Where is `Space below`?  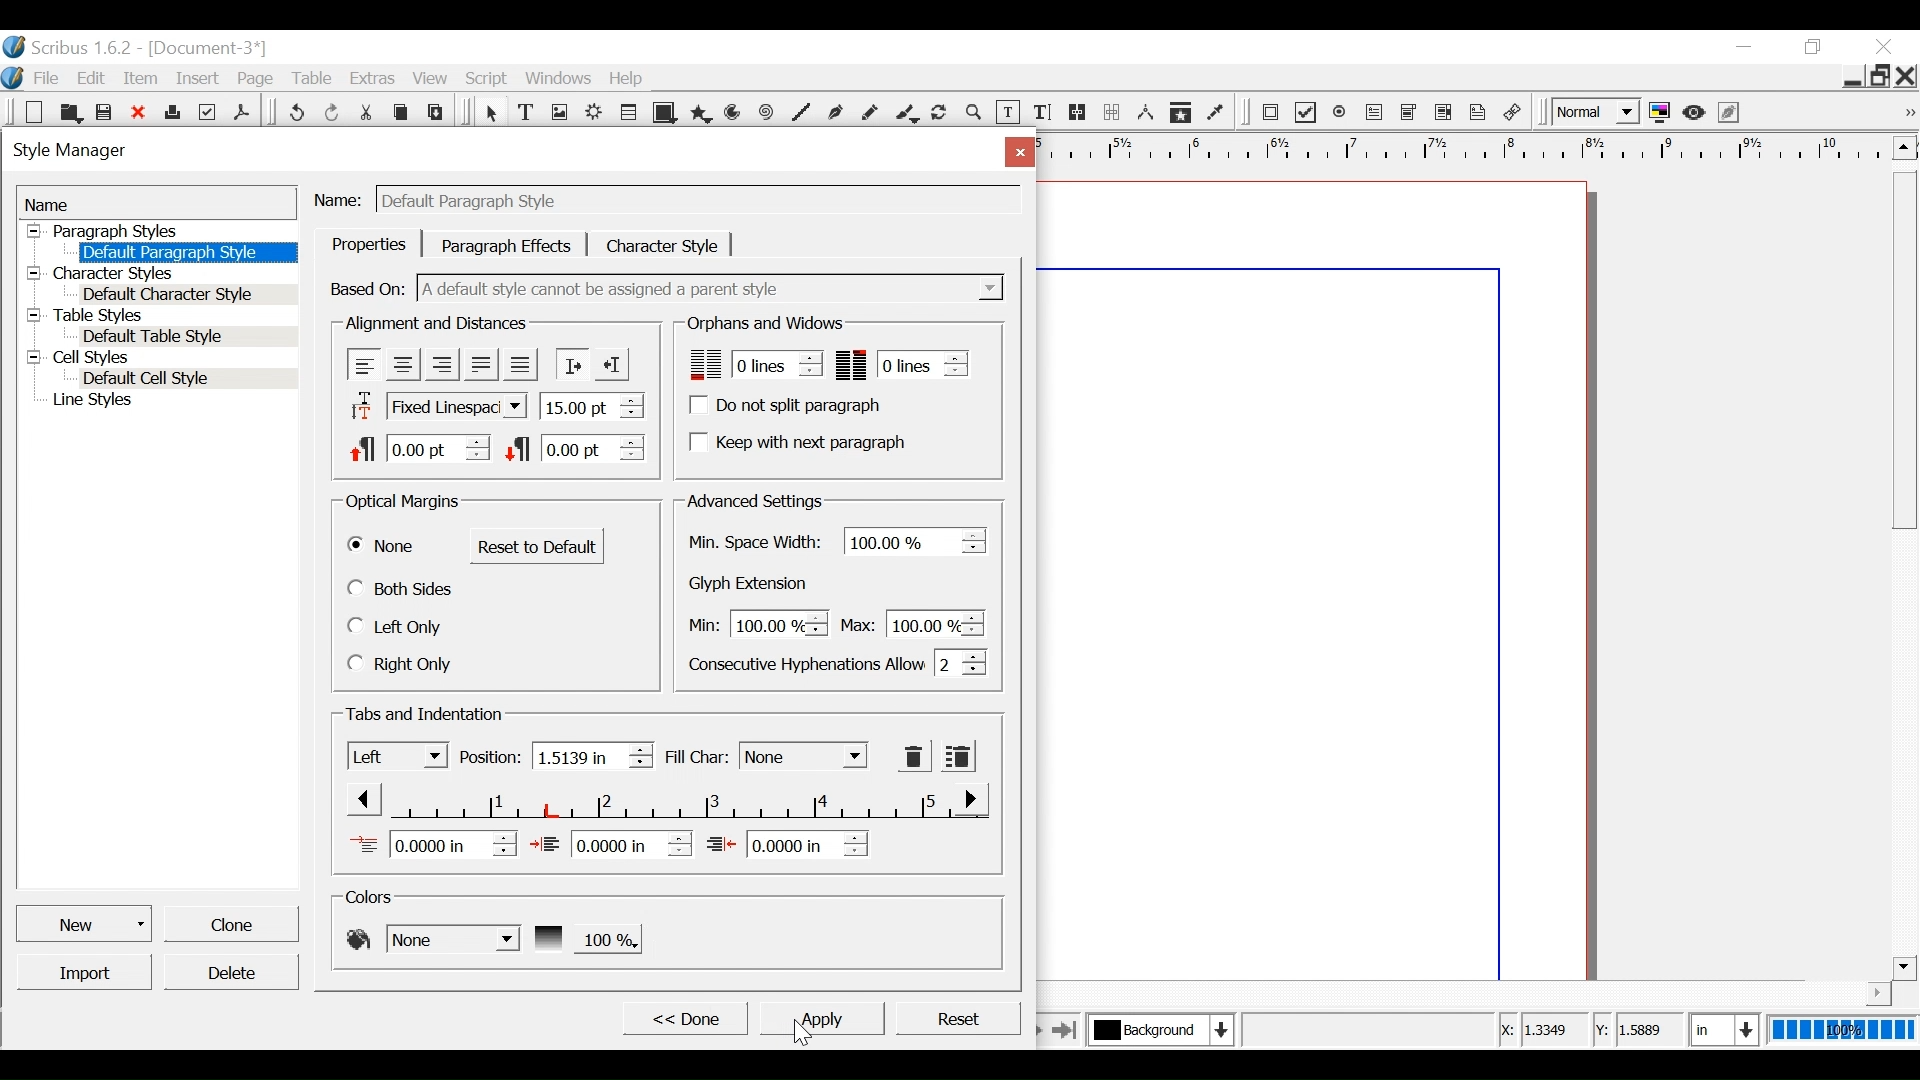 Space below is located at coordinates (574, 447).